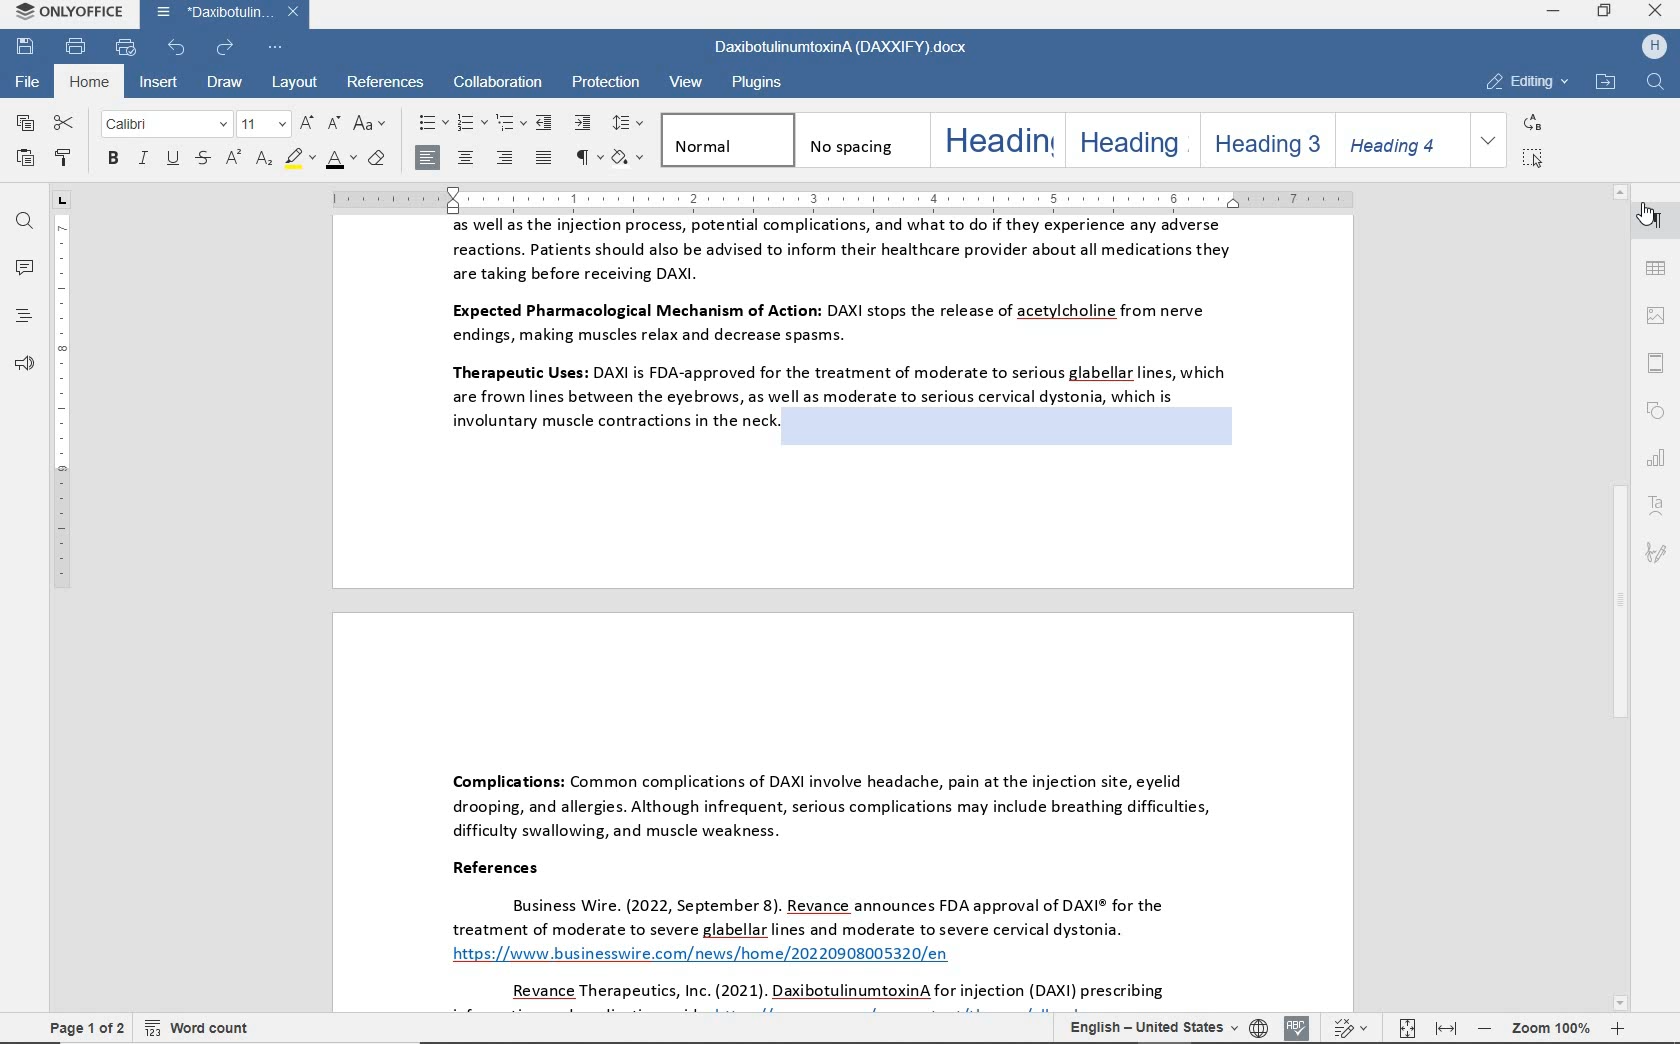  What do you see at coordinates (838, 49) in the screenshot?
I see `document name` at bounding box center [838, 49].